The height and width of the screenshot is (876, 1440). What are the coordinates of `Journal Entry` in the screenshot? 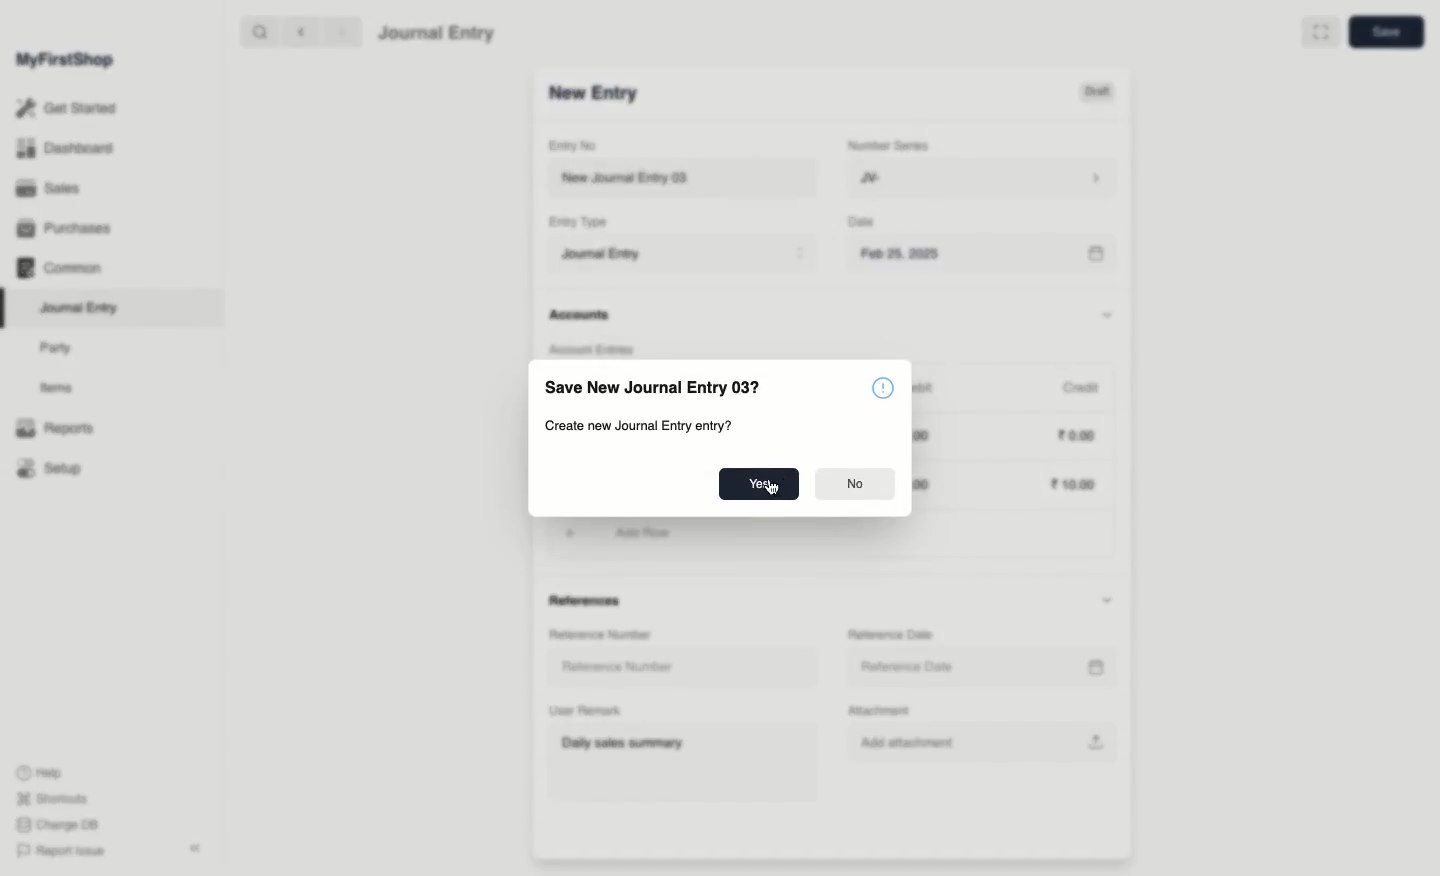 It's located at (437, 32).